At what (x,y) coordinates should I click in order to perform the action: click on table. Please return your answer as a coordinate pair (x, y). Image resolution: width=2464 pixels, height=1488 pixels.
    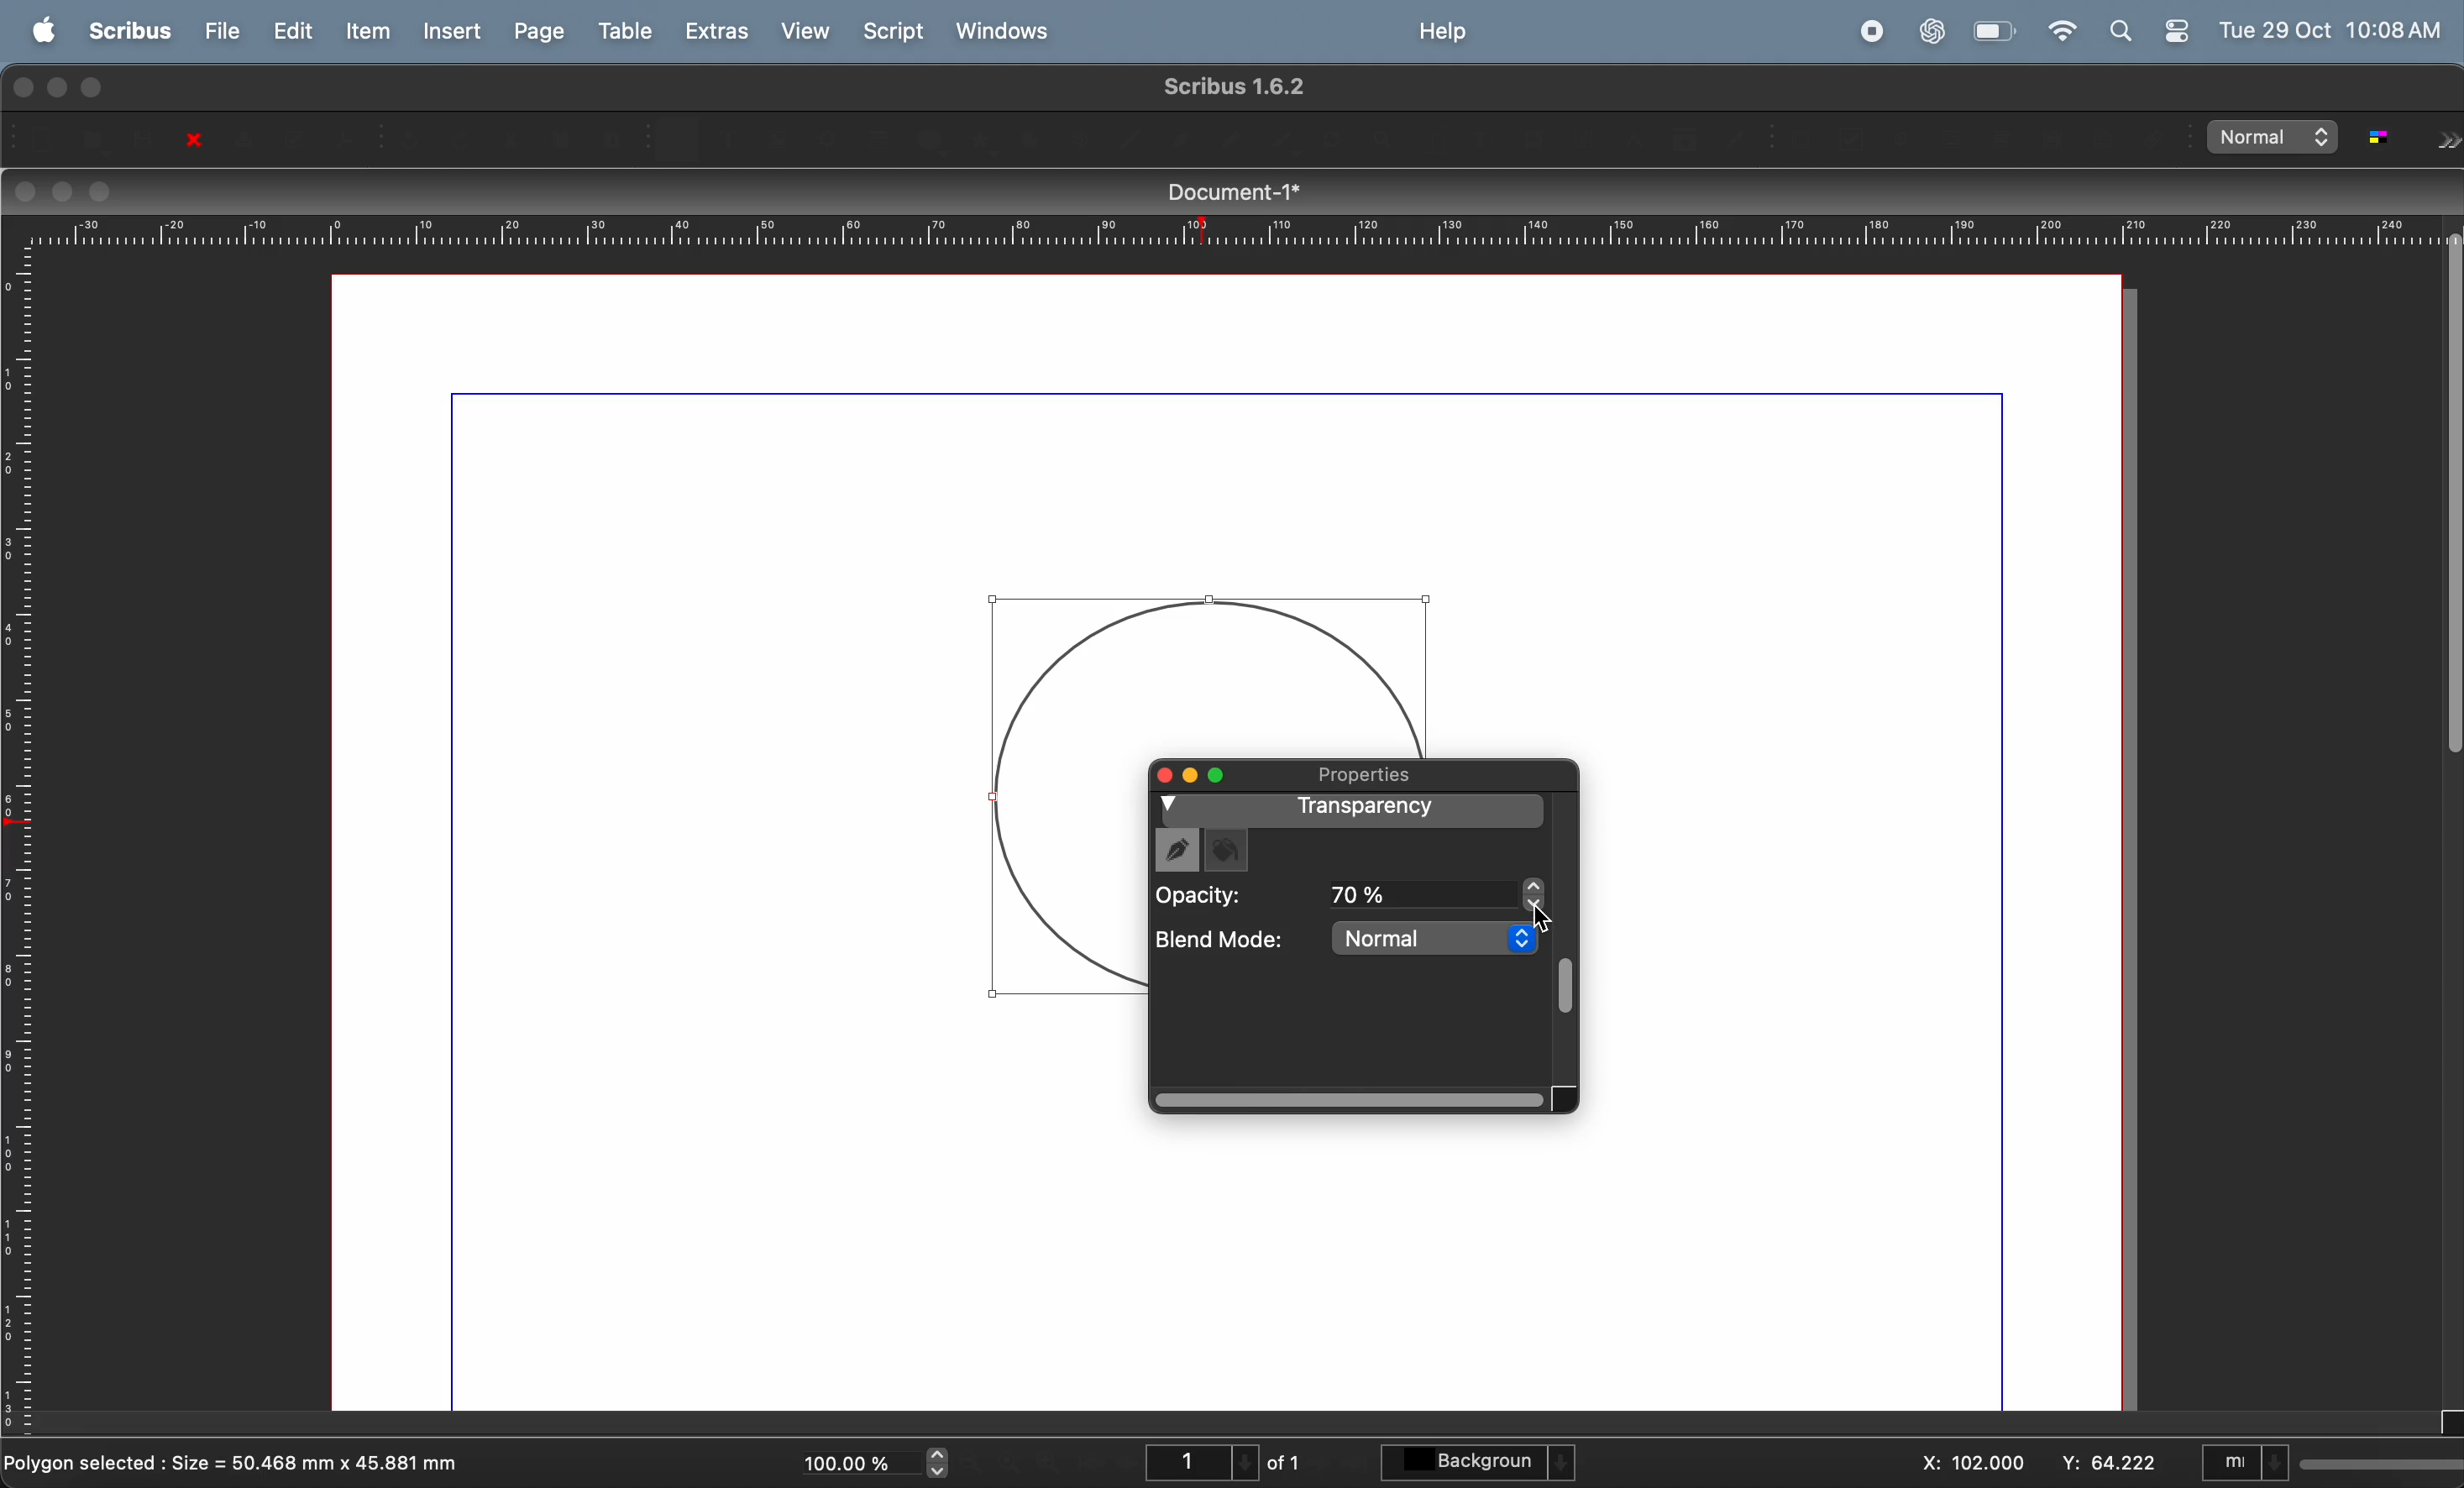
    Looking at the image, I should click on (621, 30).